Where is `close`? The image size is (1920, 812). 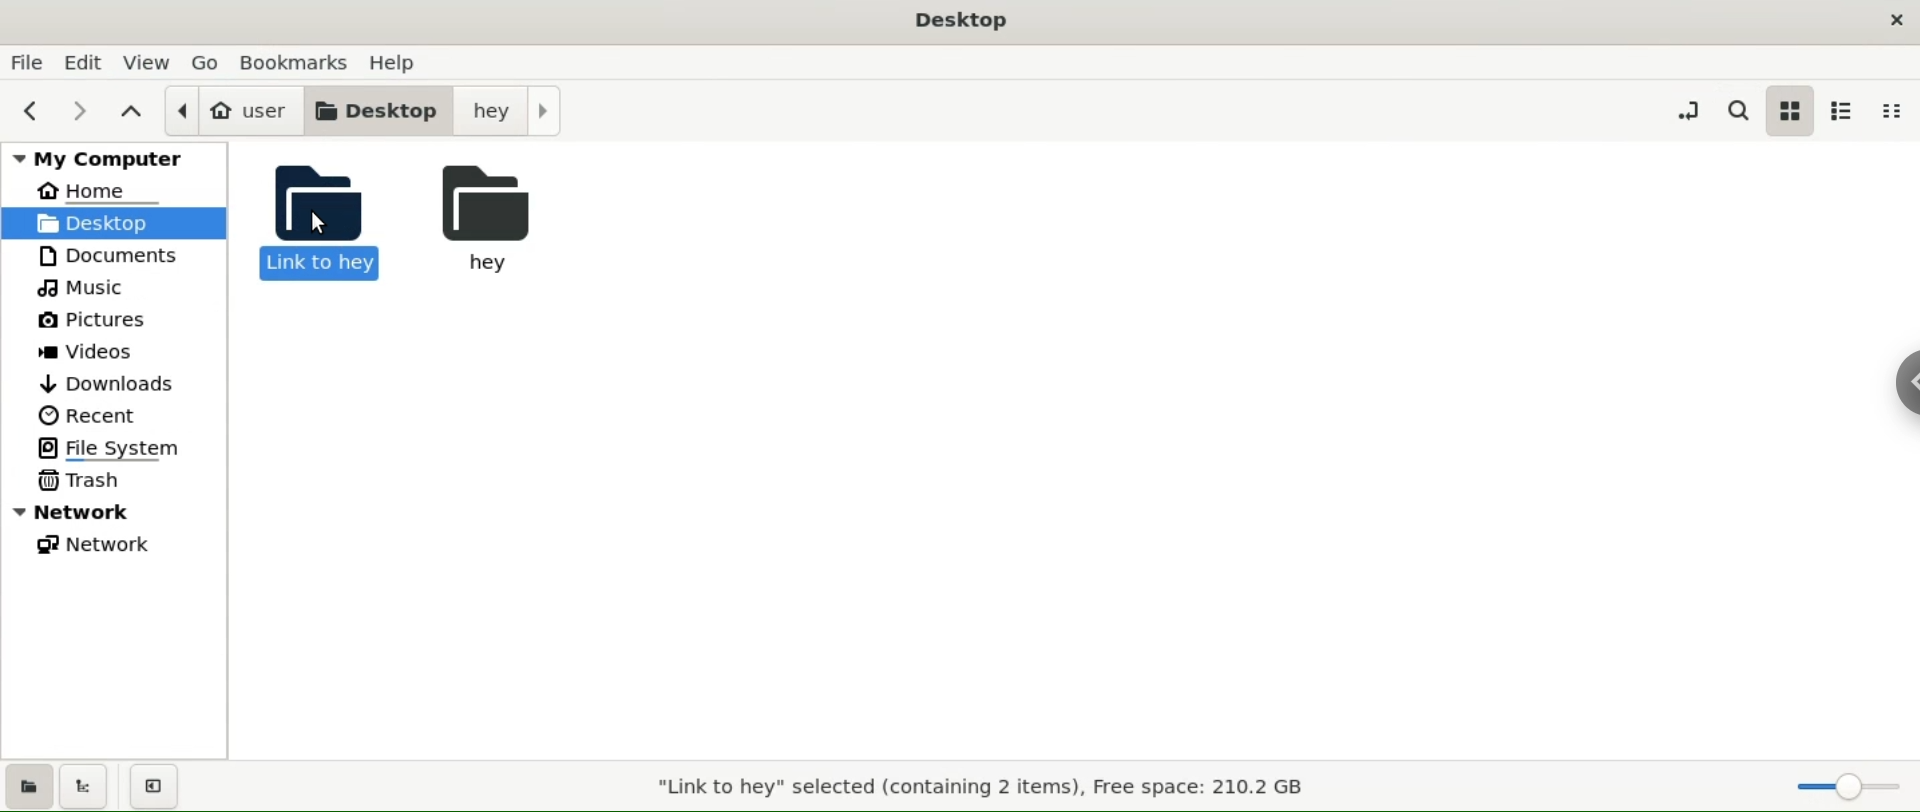
close is located at coordinates (1893, 19).